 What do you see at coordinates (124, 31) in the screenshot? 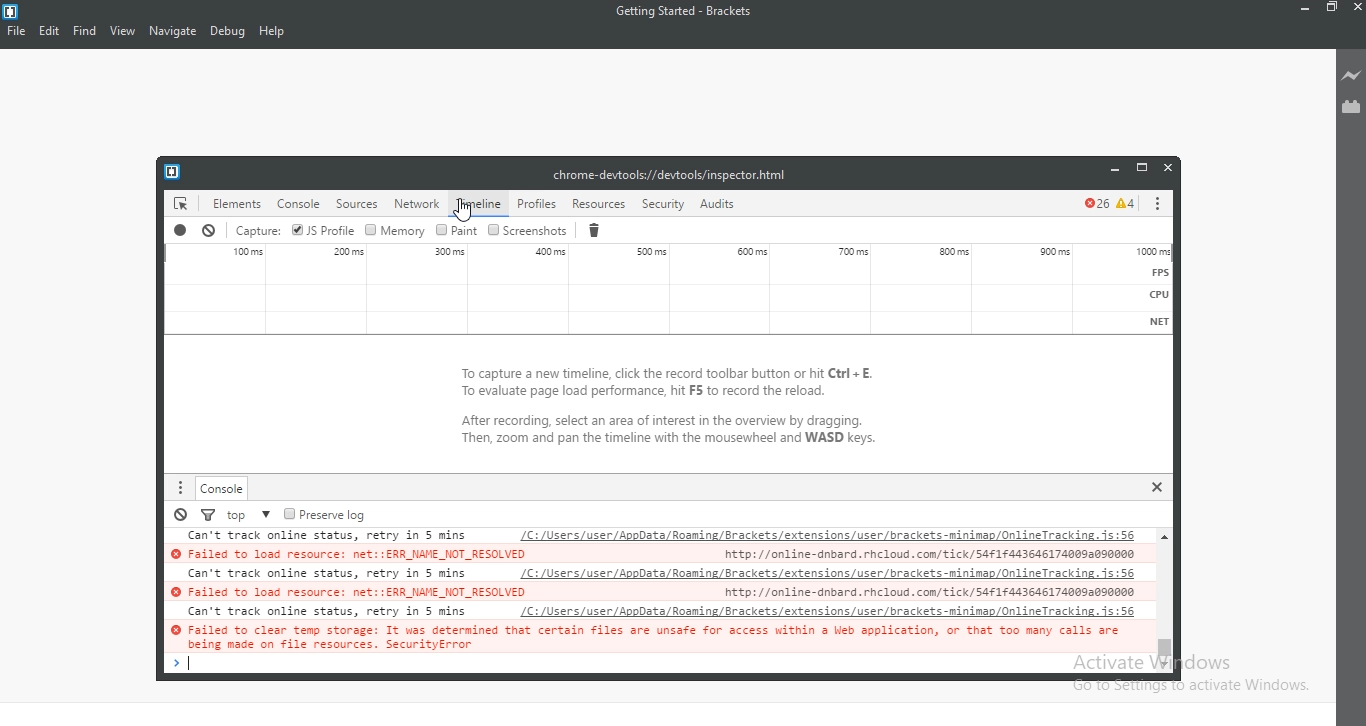
I see `View` at bounding box center [124, 31].